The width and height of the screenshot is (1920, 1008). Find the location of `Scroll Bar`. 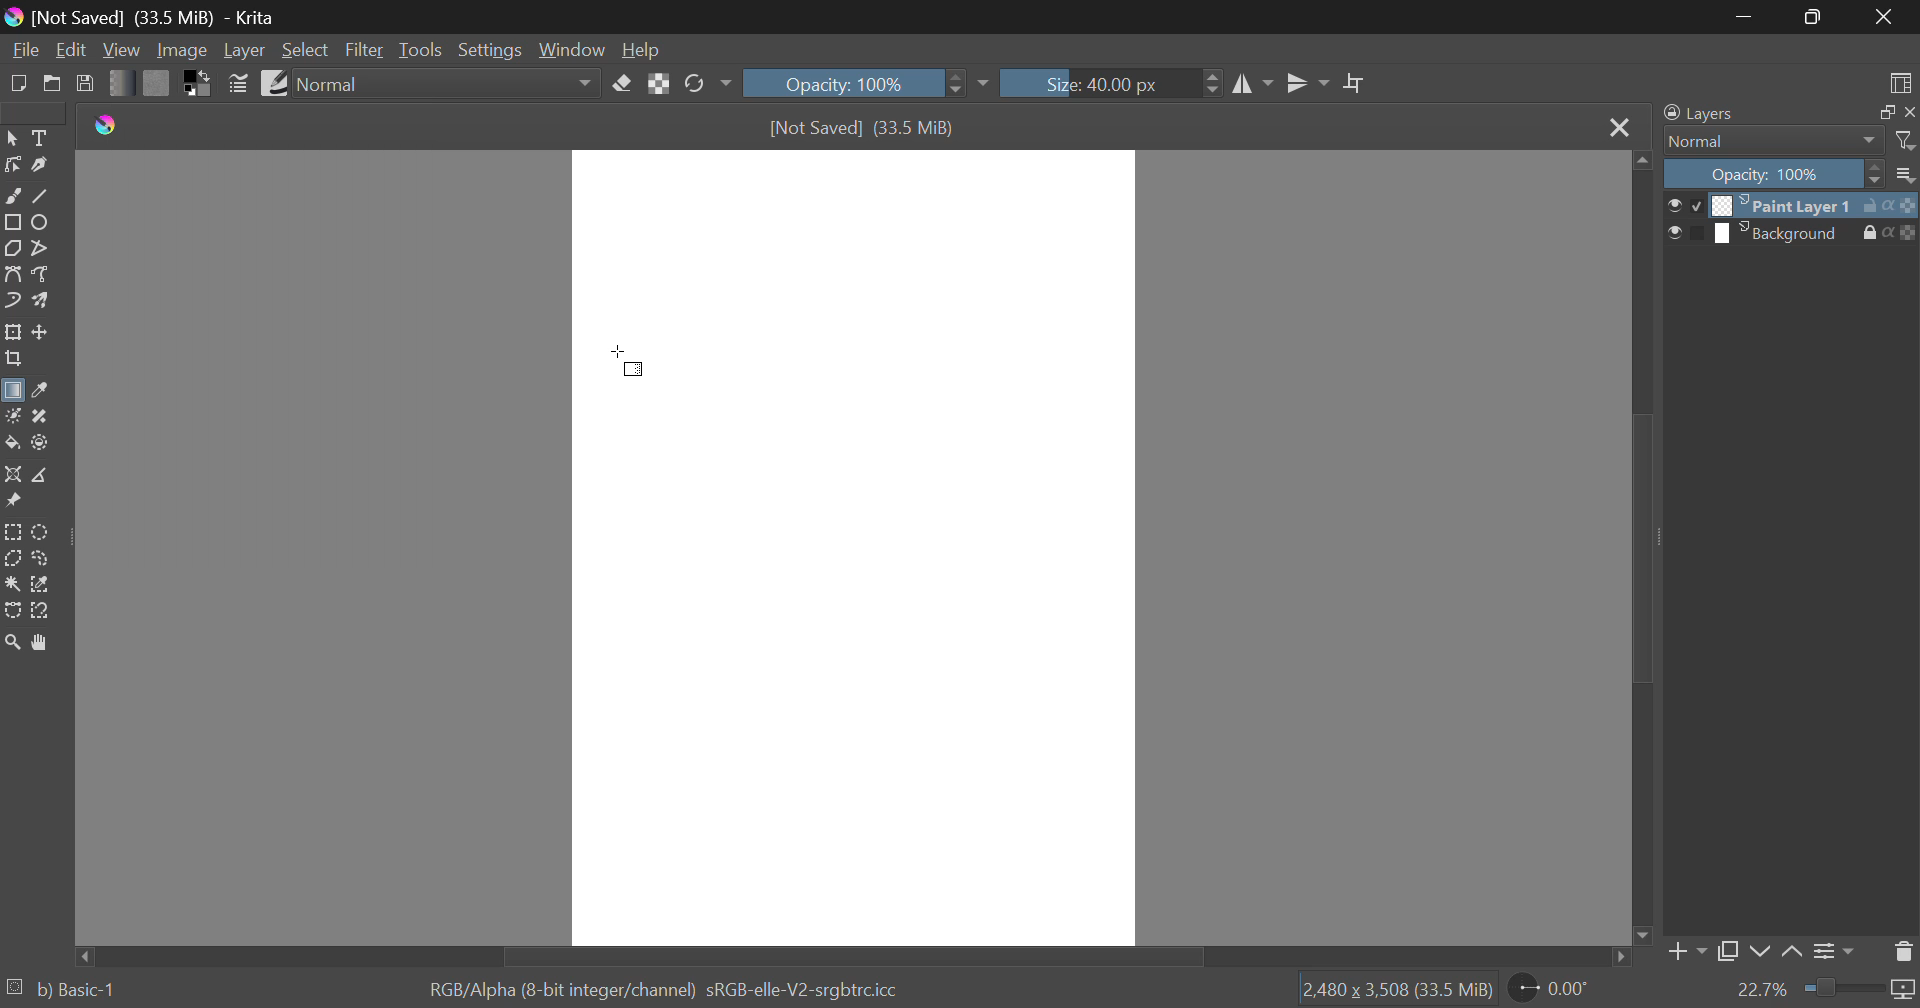

Scroll Bar is located at coordinates (856, 955).